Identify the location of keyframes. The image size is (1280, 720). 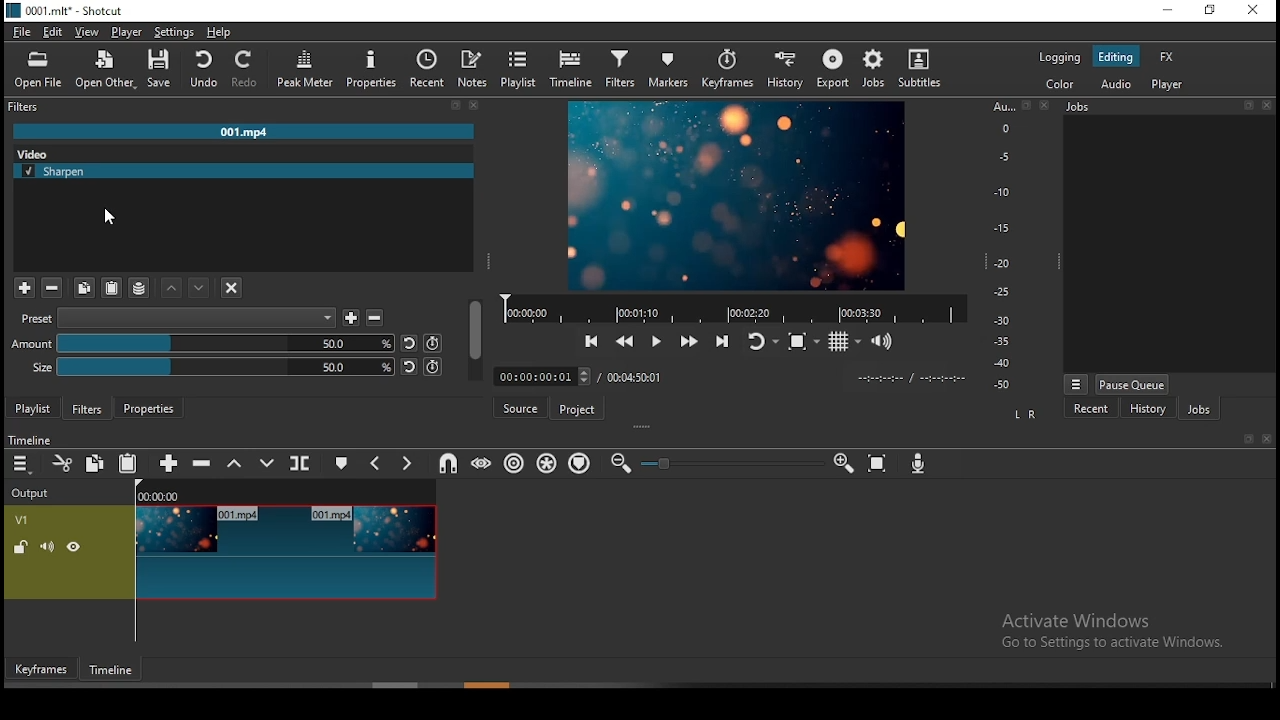
(41, 669).